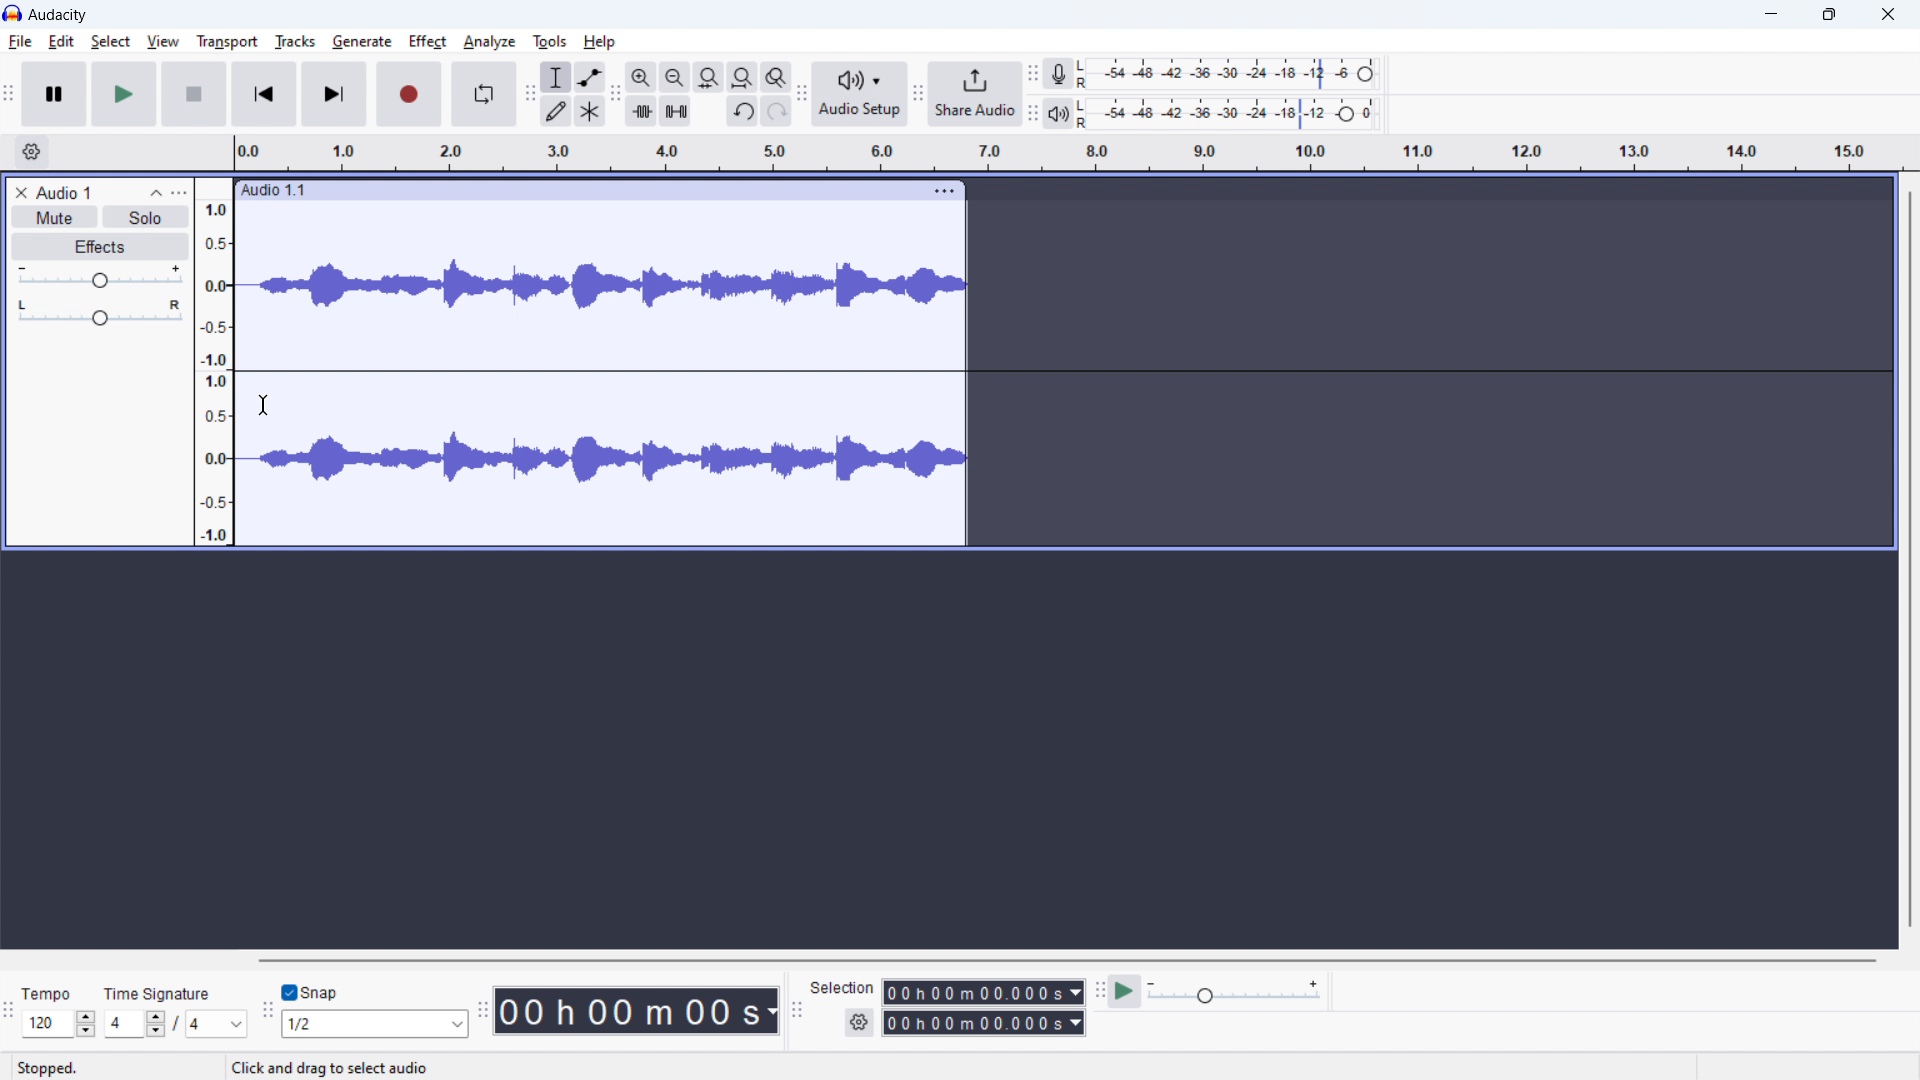 The width and height of the screenshot is (1920, 1080). I want to click on selection settings, so click(859, 1023).